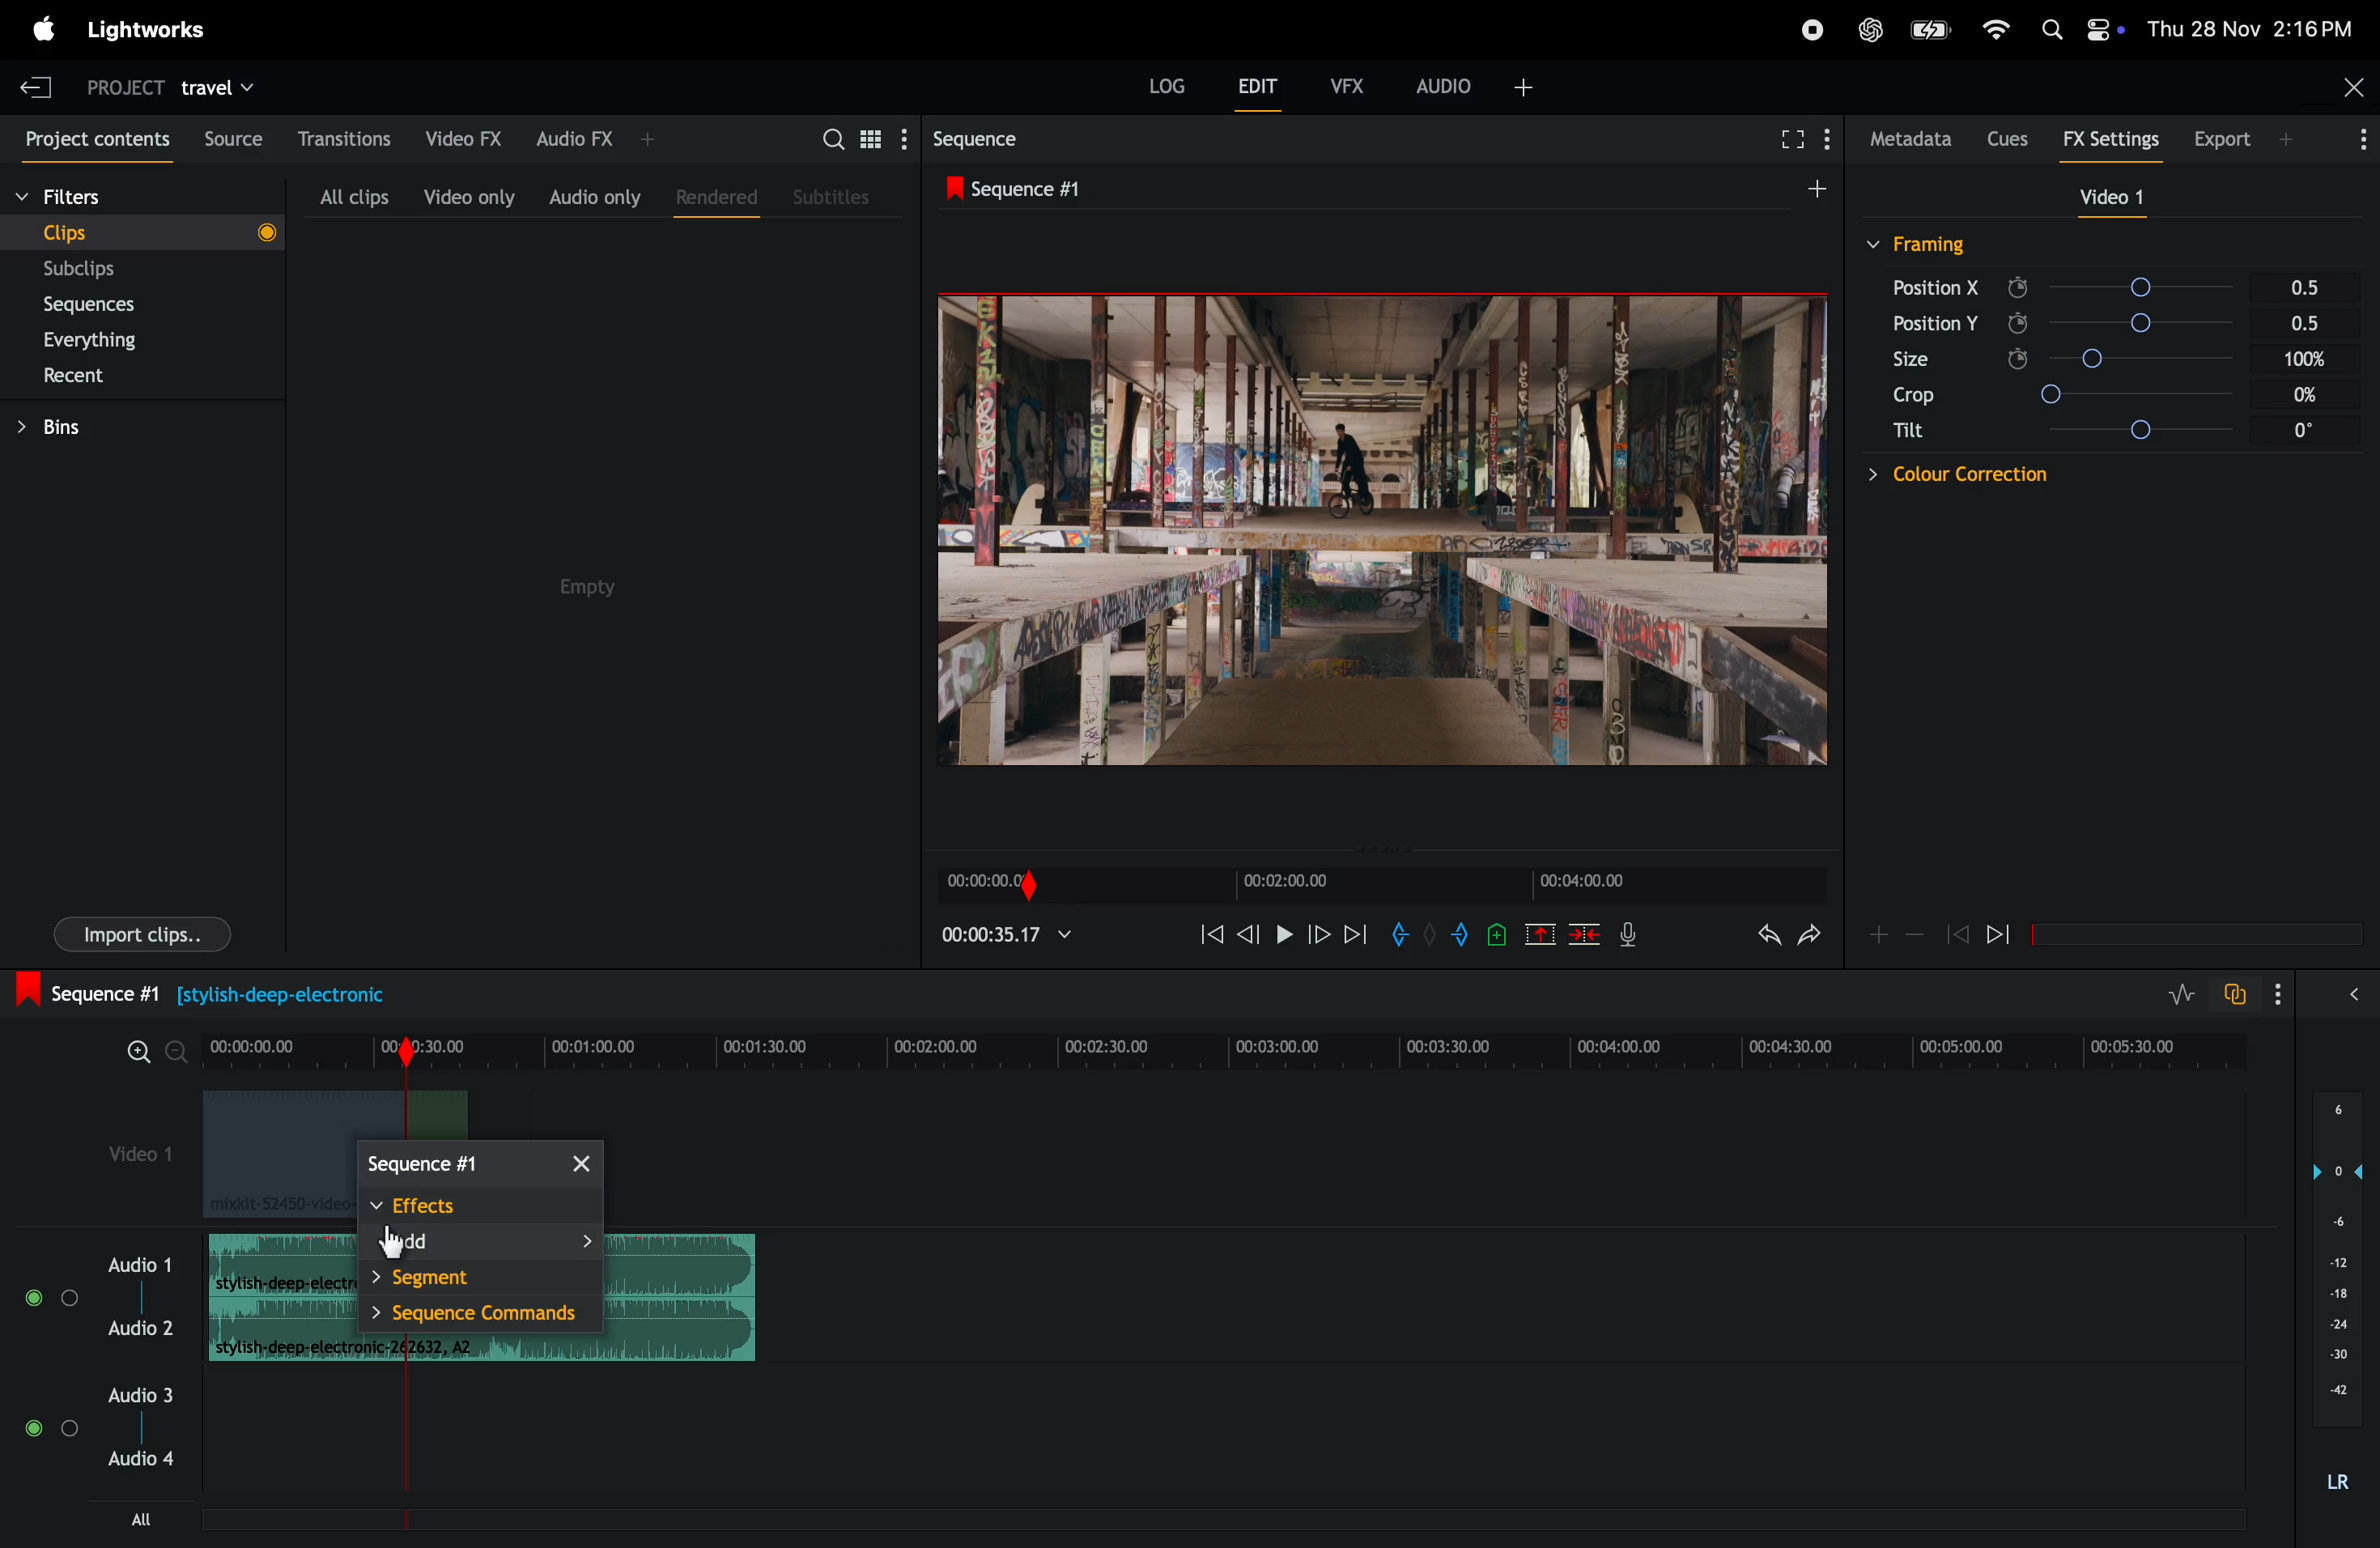  I want to click on battery, so click(1930, 29).